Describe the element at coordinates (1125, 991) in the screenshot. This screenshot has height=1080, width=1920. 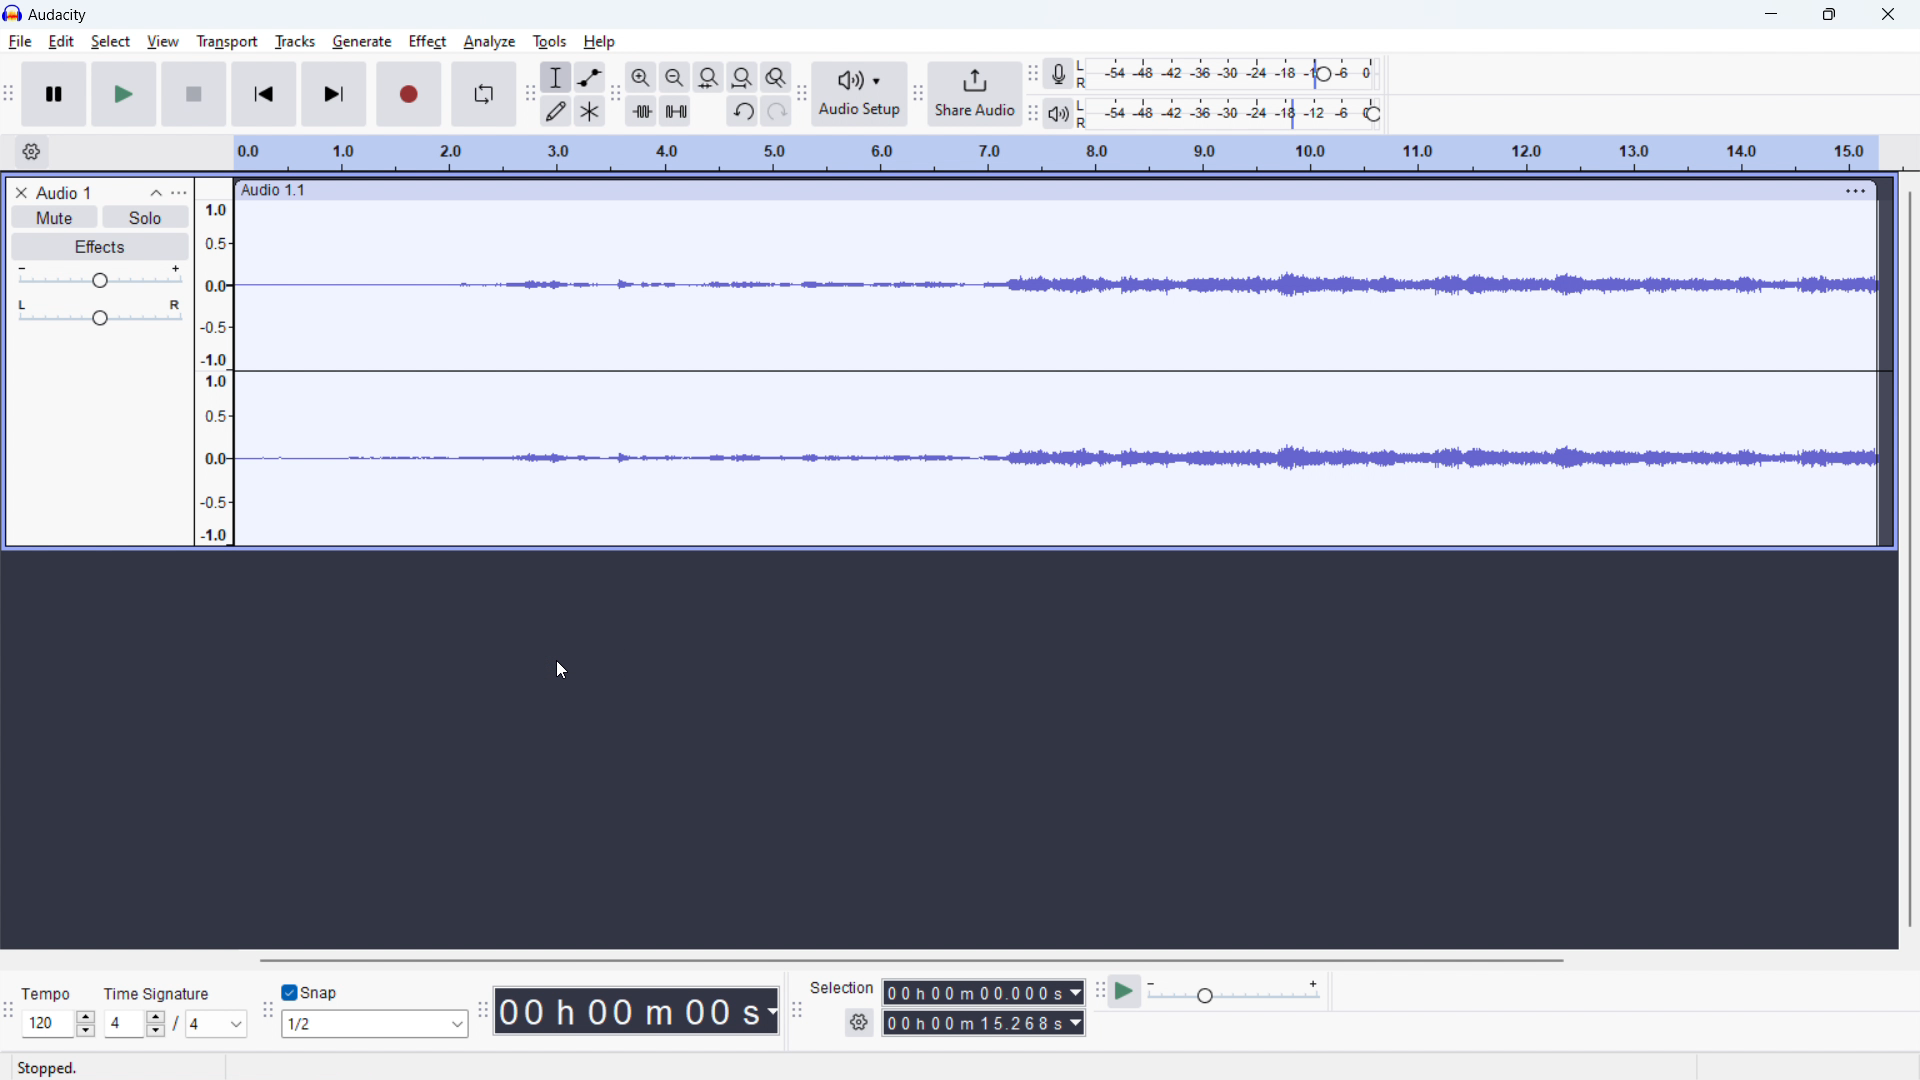
I see `play at speed` at that location.